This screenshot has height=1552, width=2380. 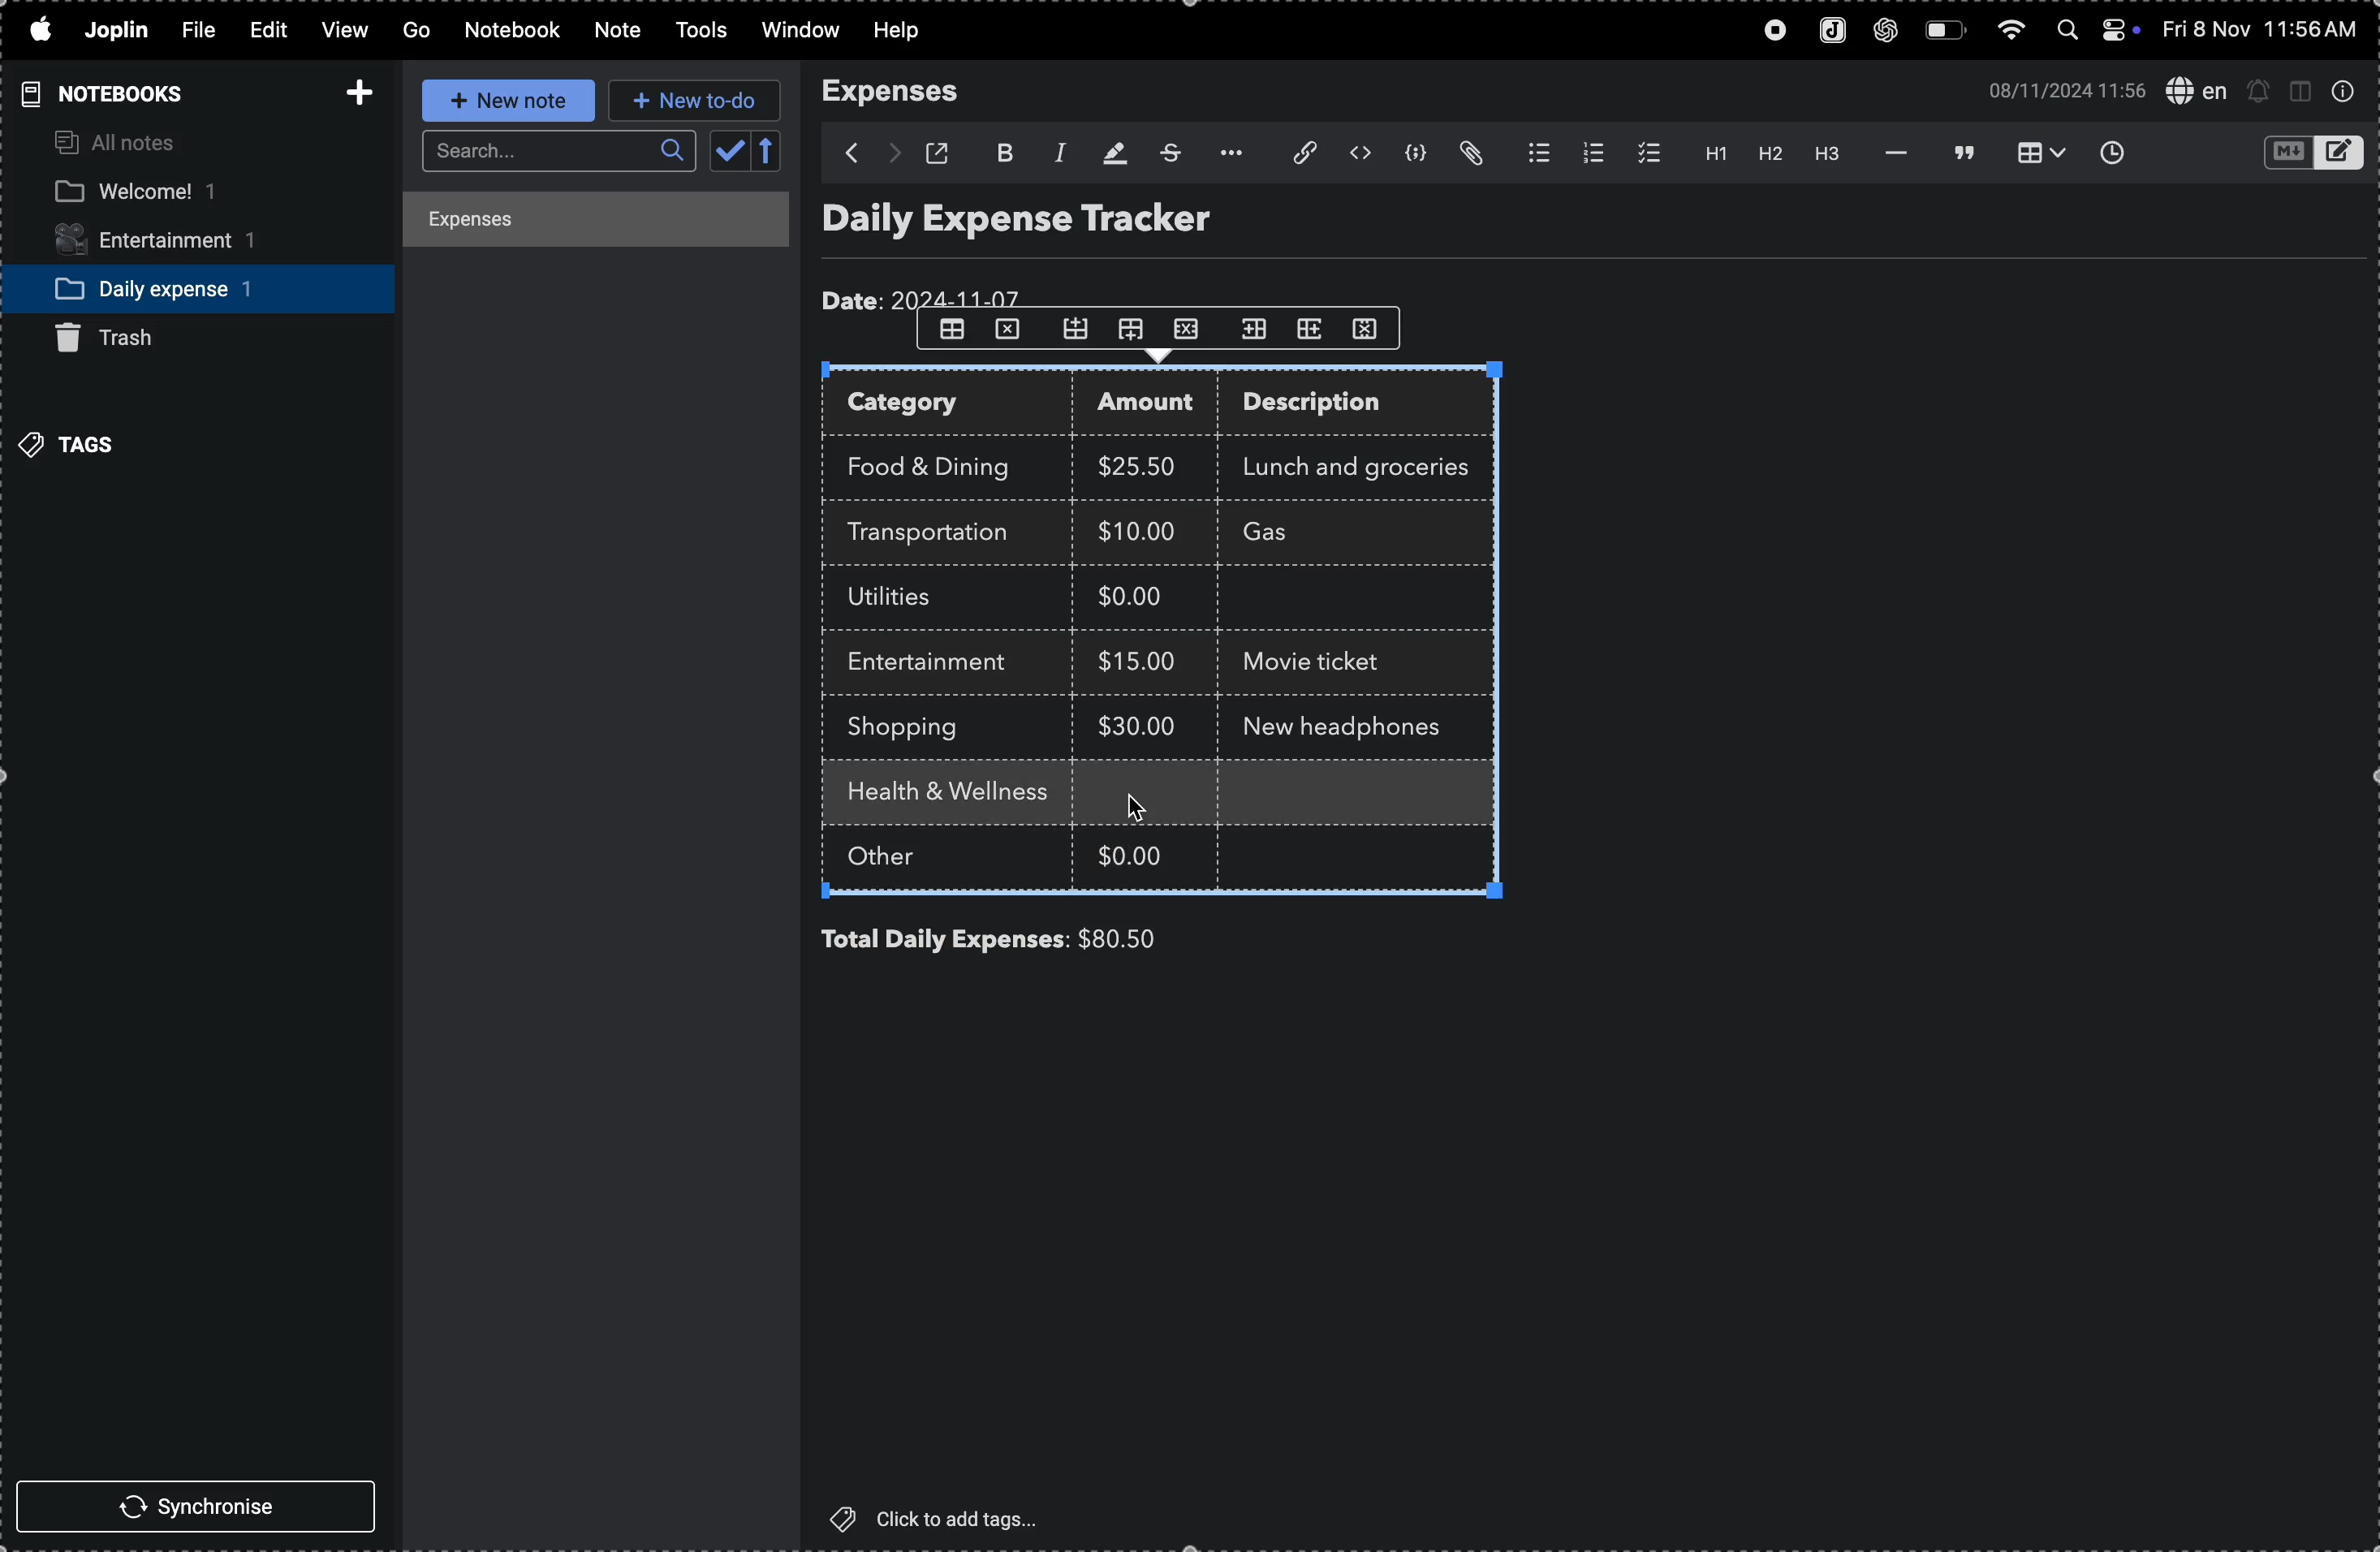 What do you see at coordinates (1137, 530) in the screenshot?
I see `$10.00` at bounding box center [1137, 530].